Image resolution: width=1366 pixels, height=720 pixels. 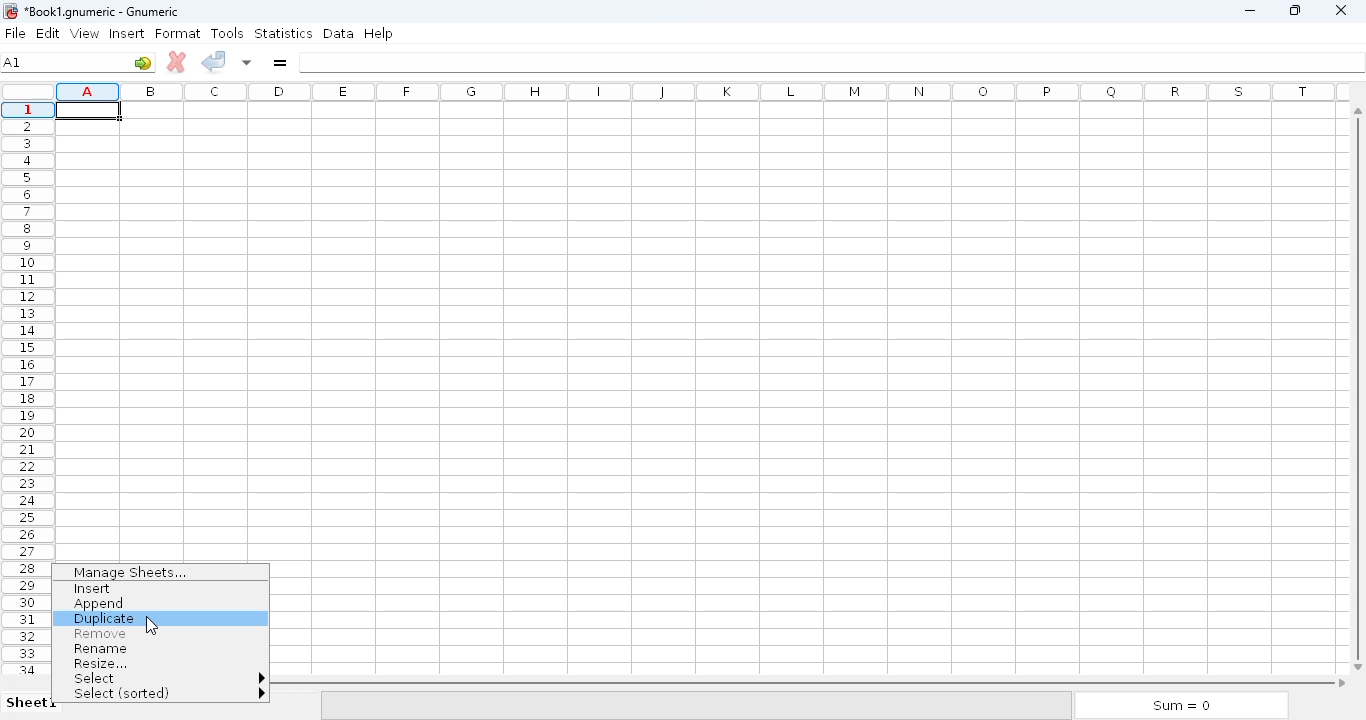 What do you see at coordinates (831, 62) in the screenshot?
I see `formula bar` at bounding box center [831, 62].